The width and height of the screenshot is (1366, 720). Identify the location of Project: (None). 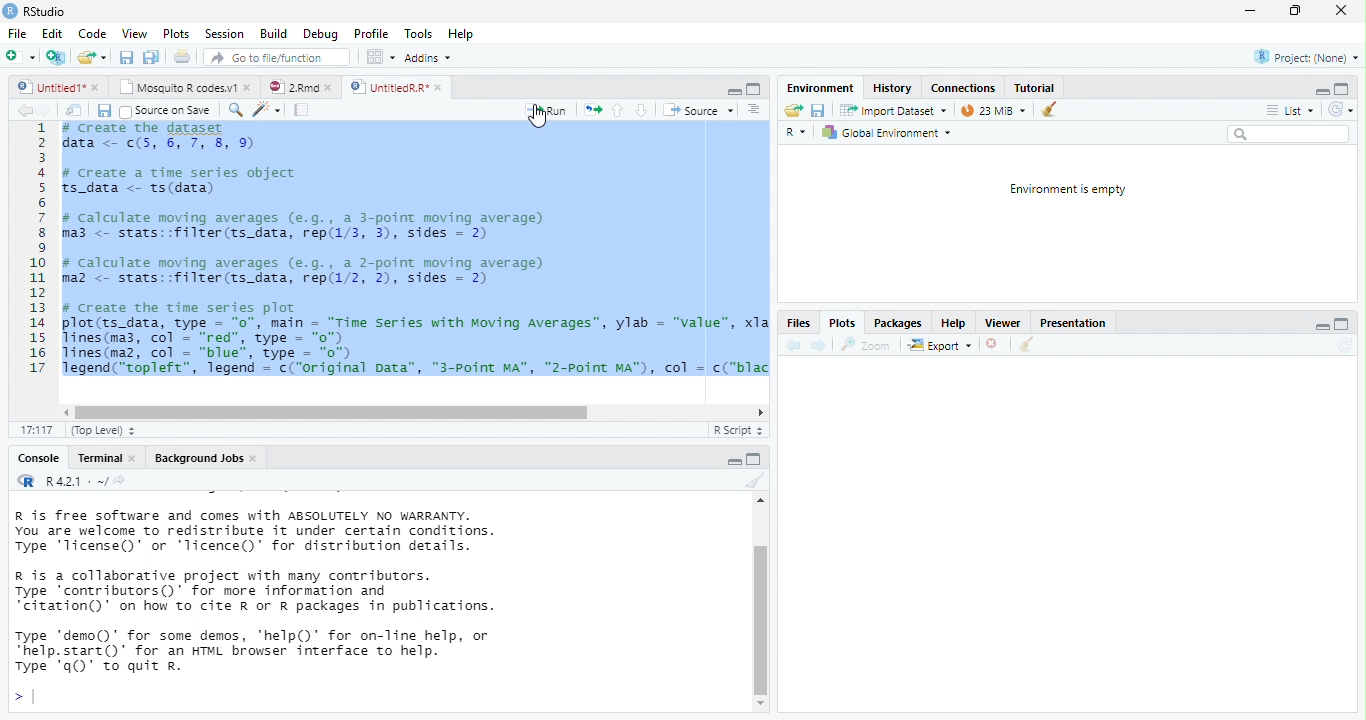
(1307, 58).